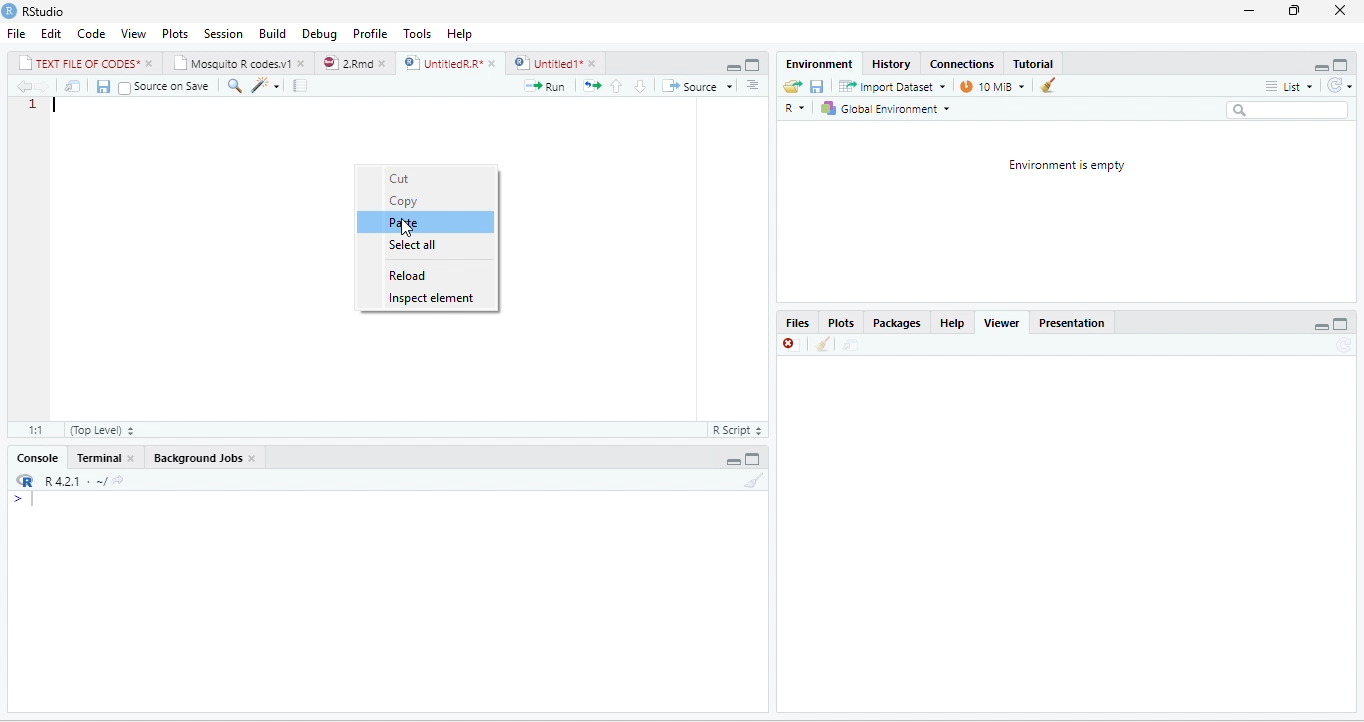 The height and width of the screenshot is (722, 1364). Describe the element at coordinates (400, 179) in the screenshot. I see `cut` at that location.